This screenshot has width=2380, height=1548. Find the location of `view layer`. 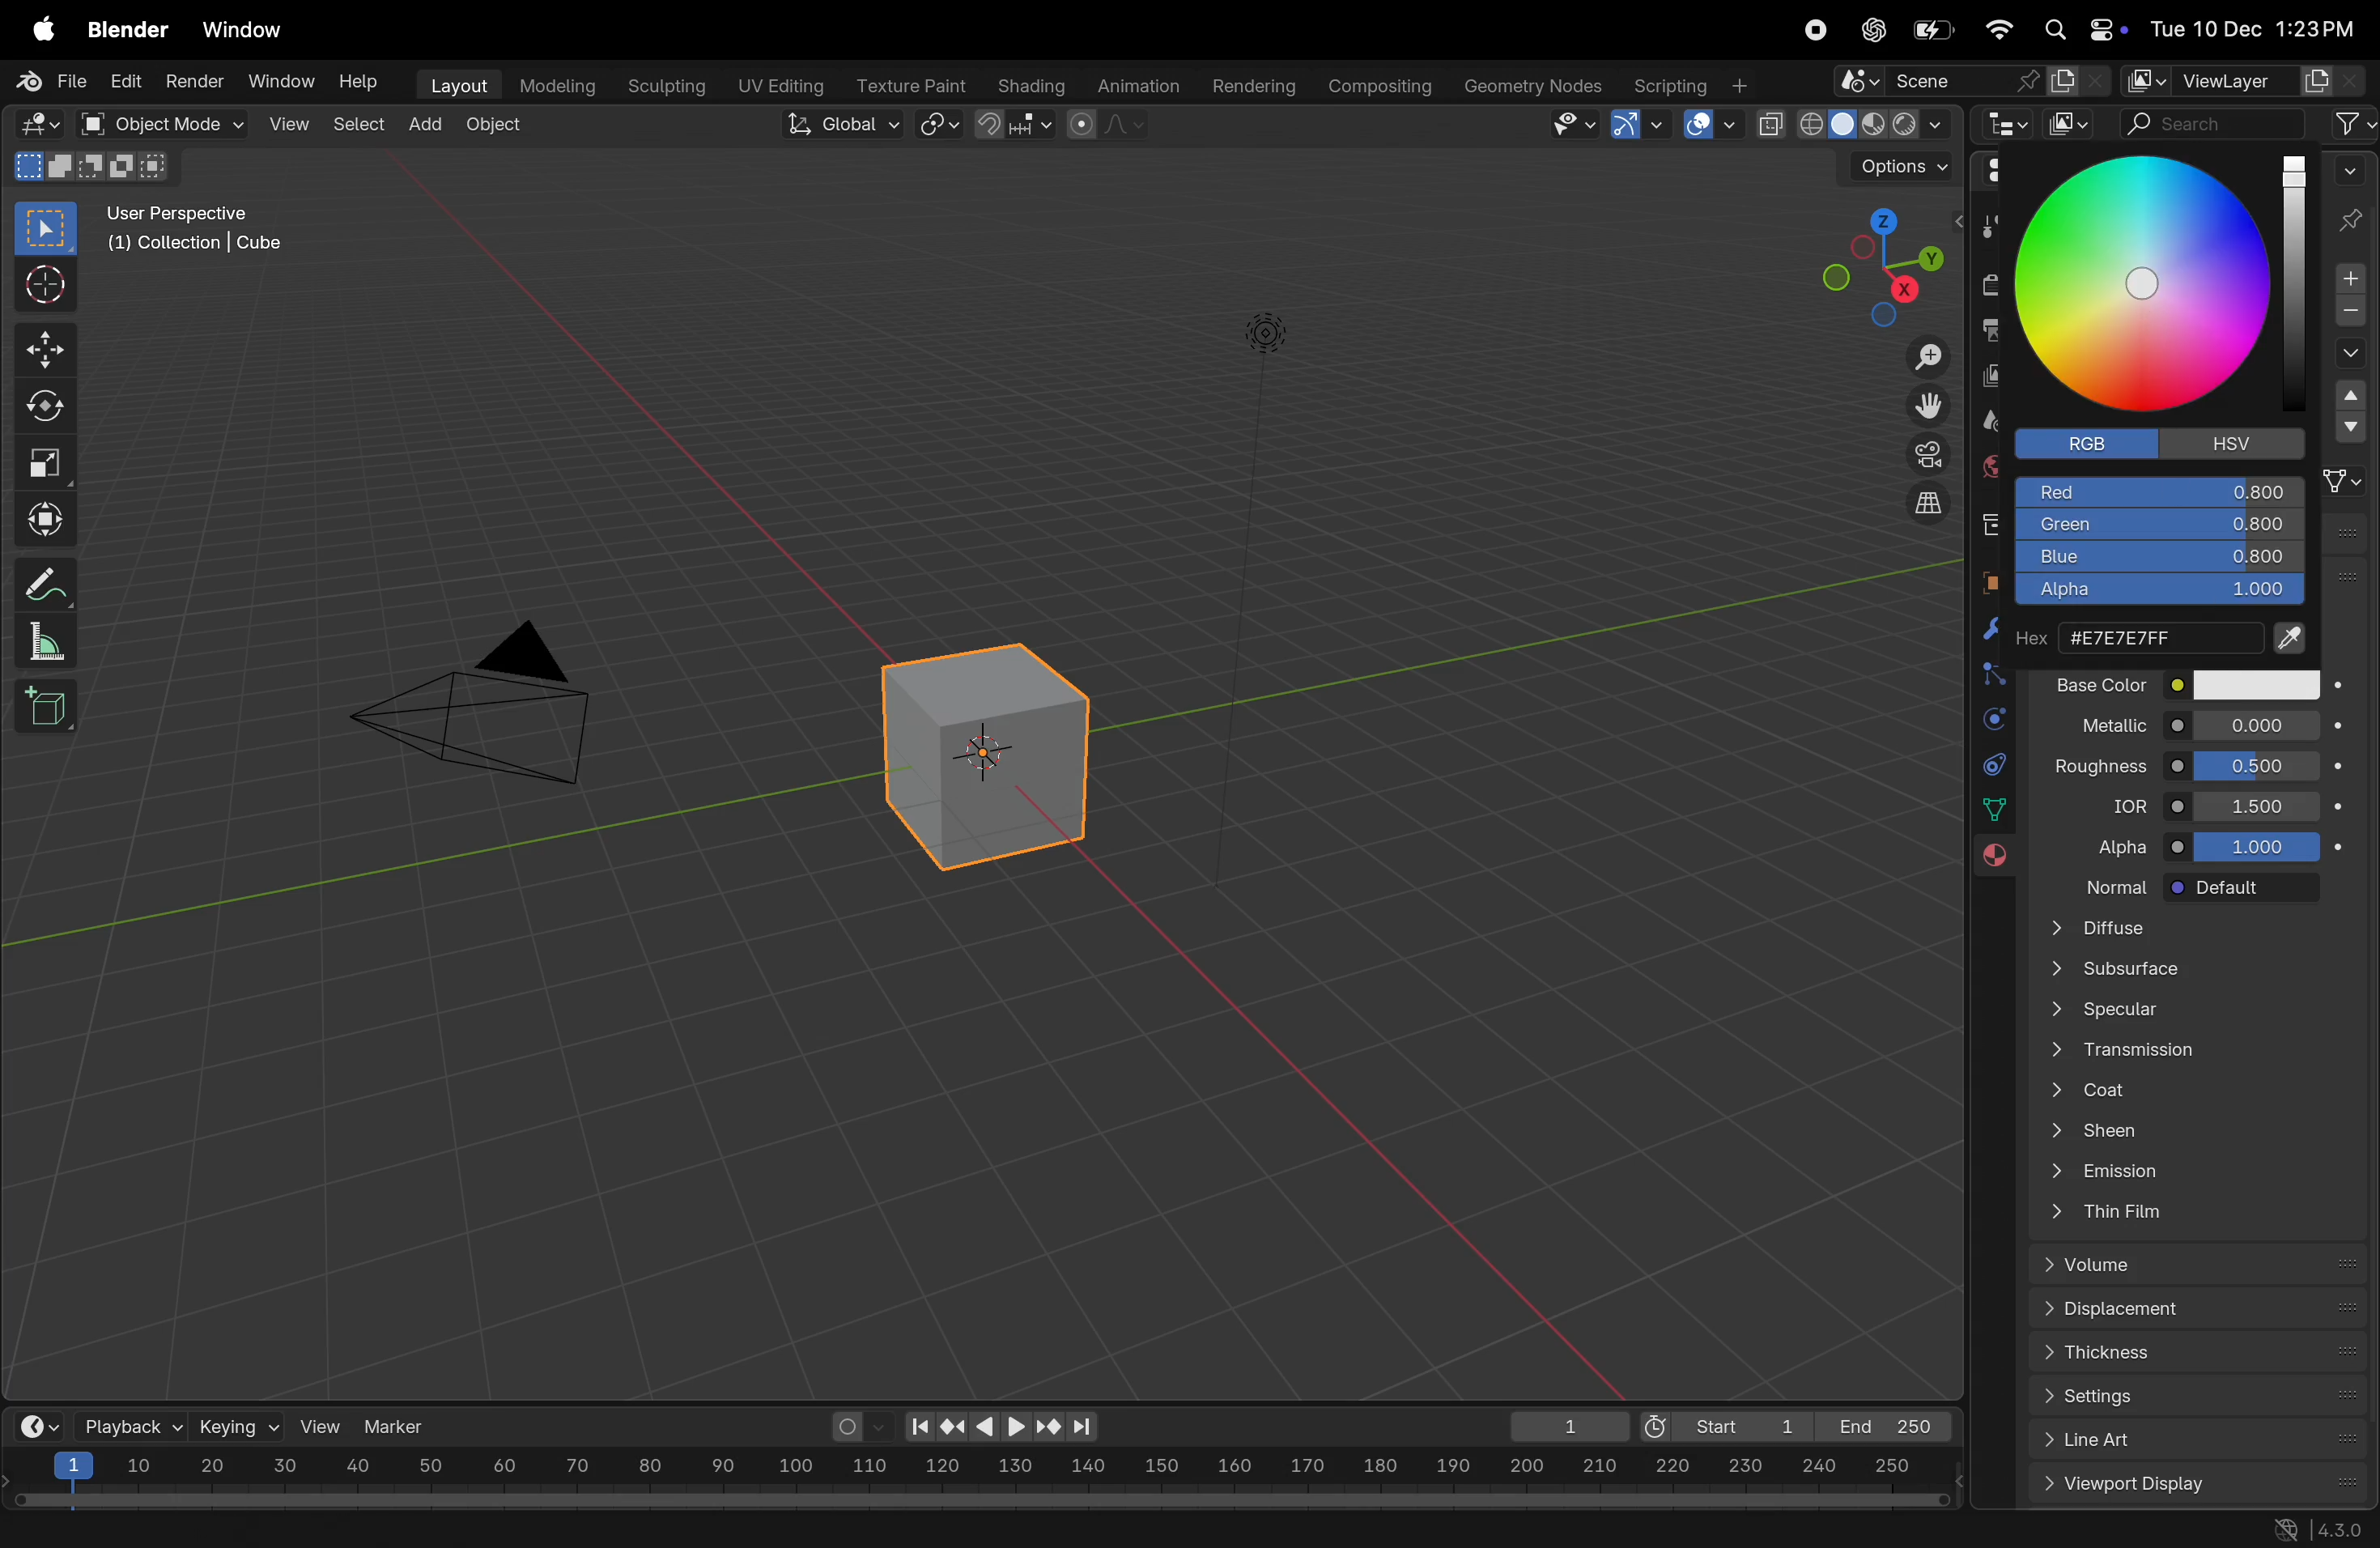

view layer is located at coordinates (2227, 76).